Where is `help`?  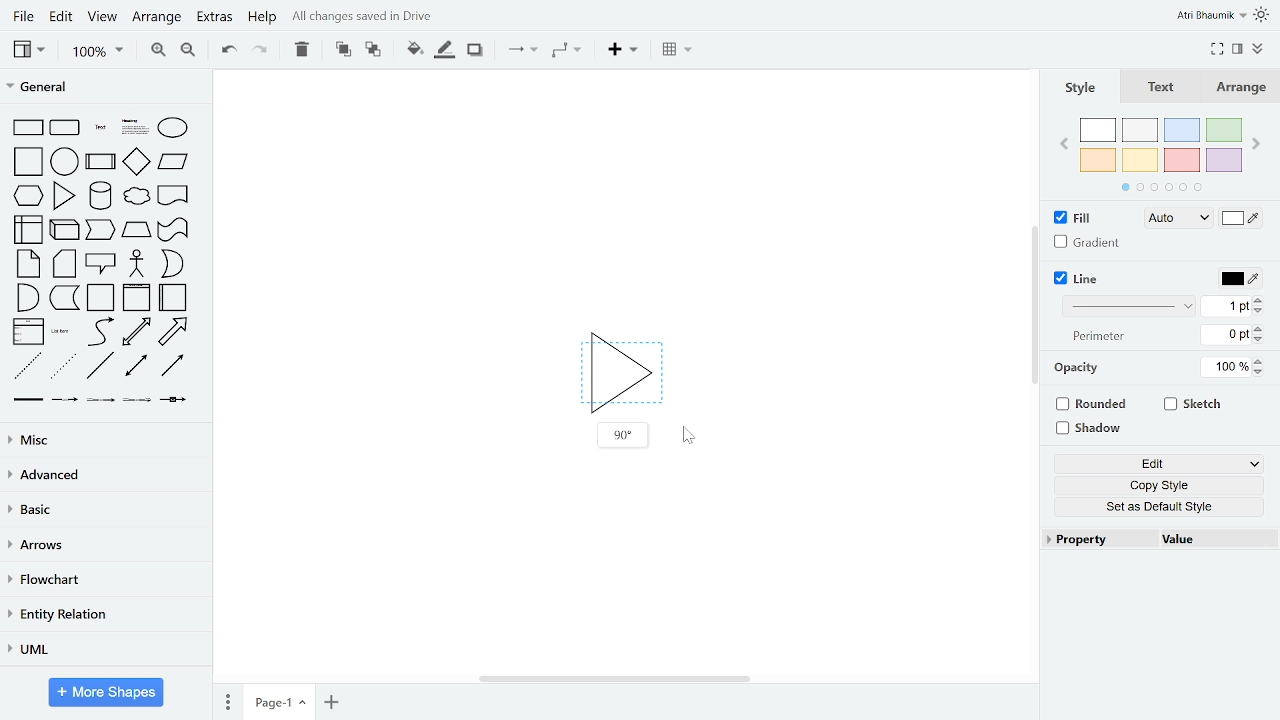
help is located at coordinates (263, 19).